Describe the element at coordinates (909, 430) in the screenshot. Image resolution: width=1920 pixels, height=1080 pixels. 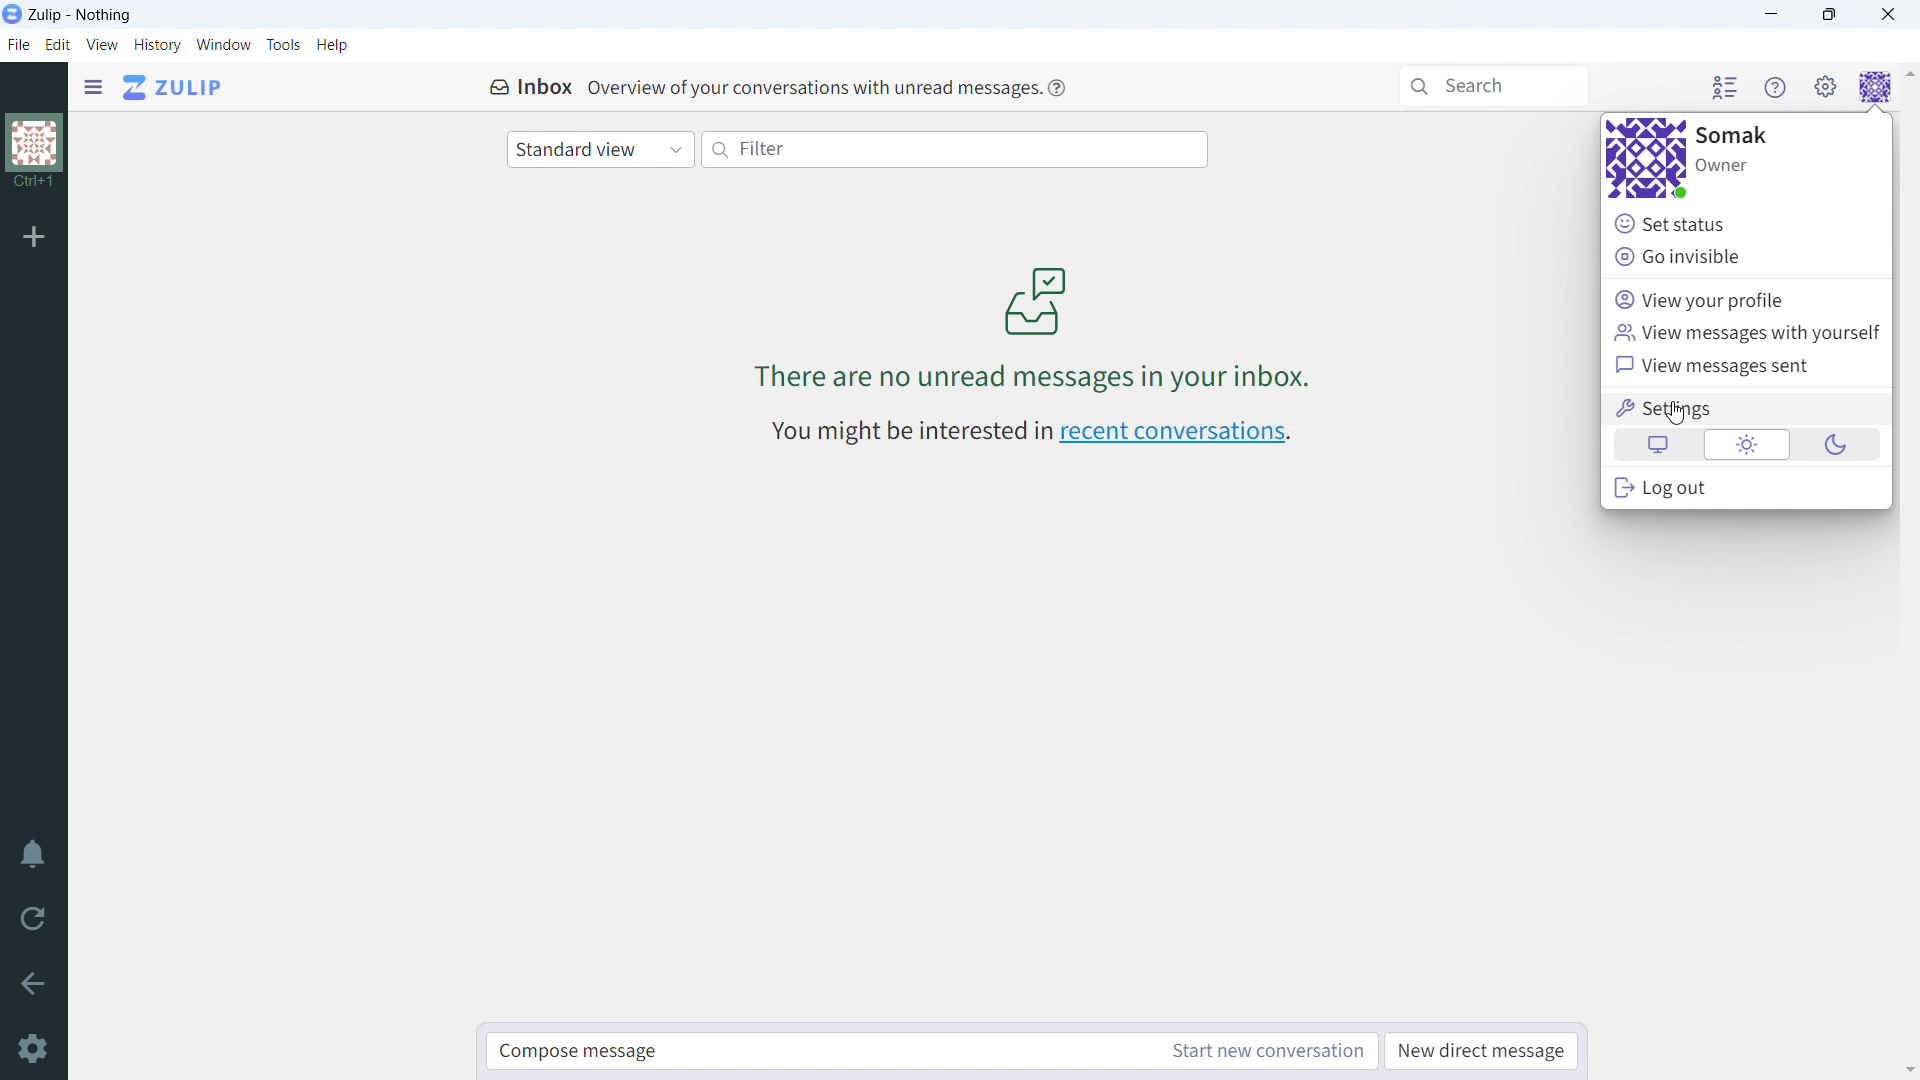
I see `You might be interested ir` at that location.